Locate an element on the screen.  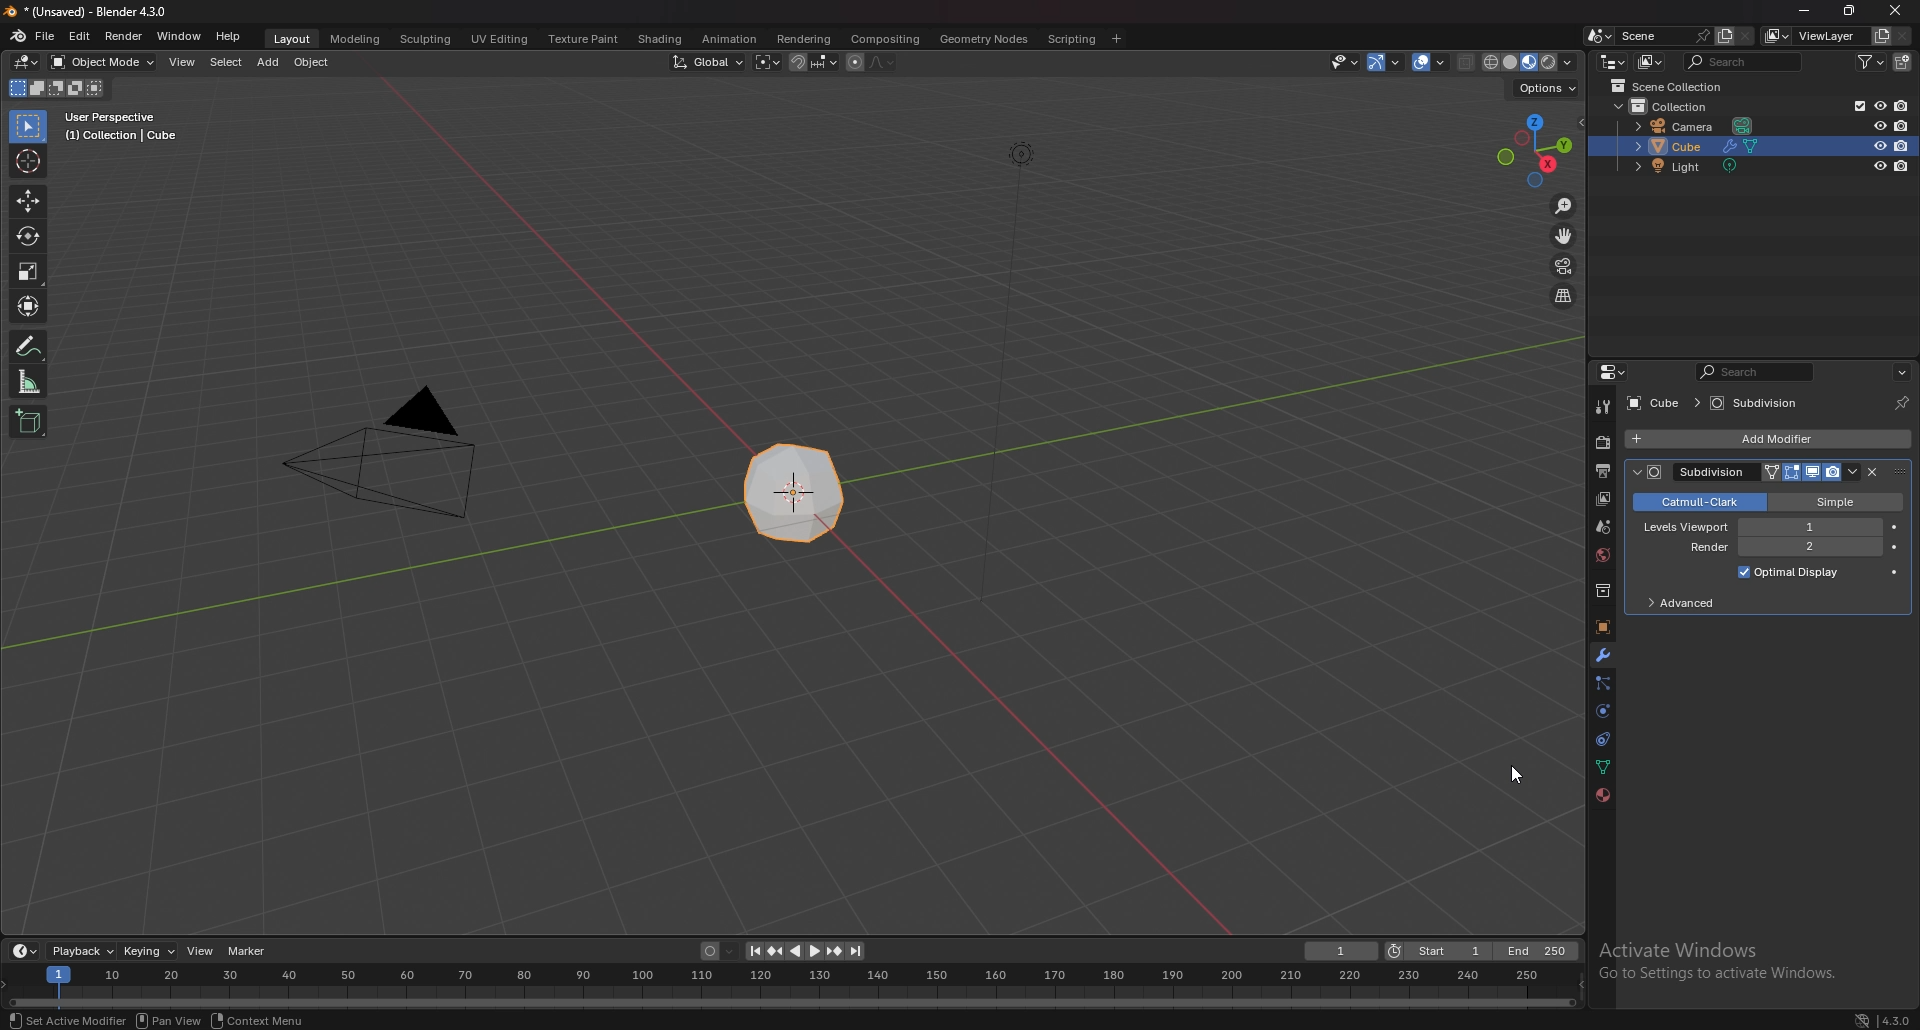
modifier properties is located at coordinates (1813, 472).